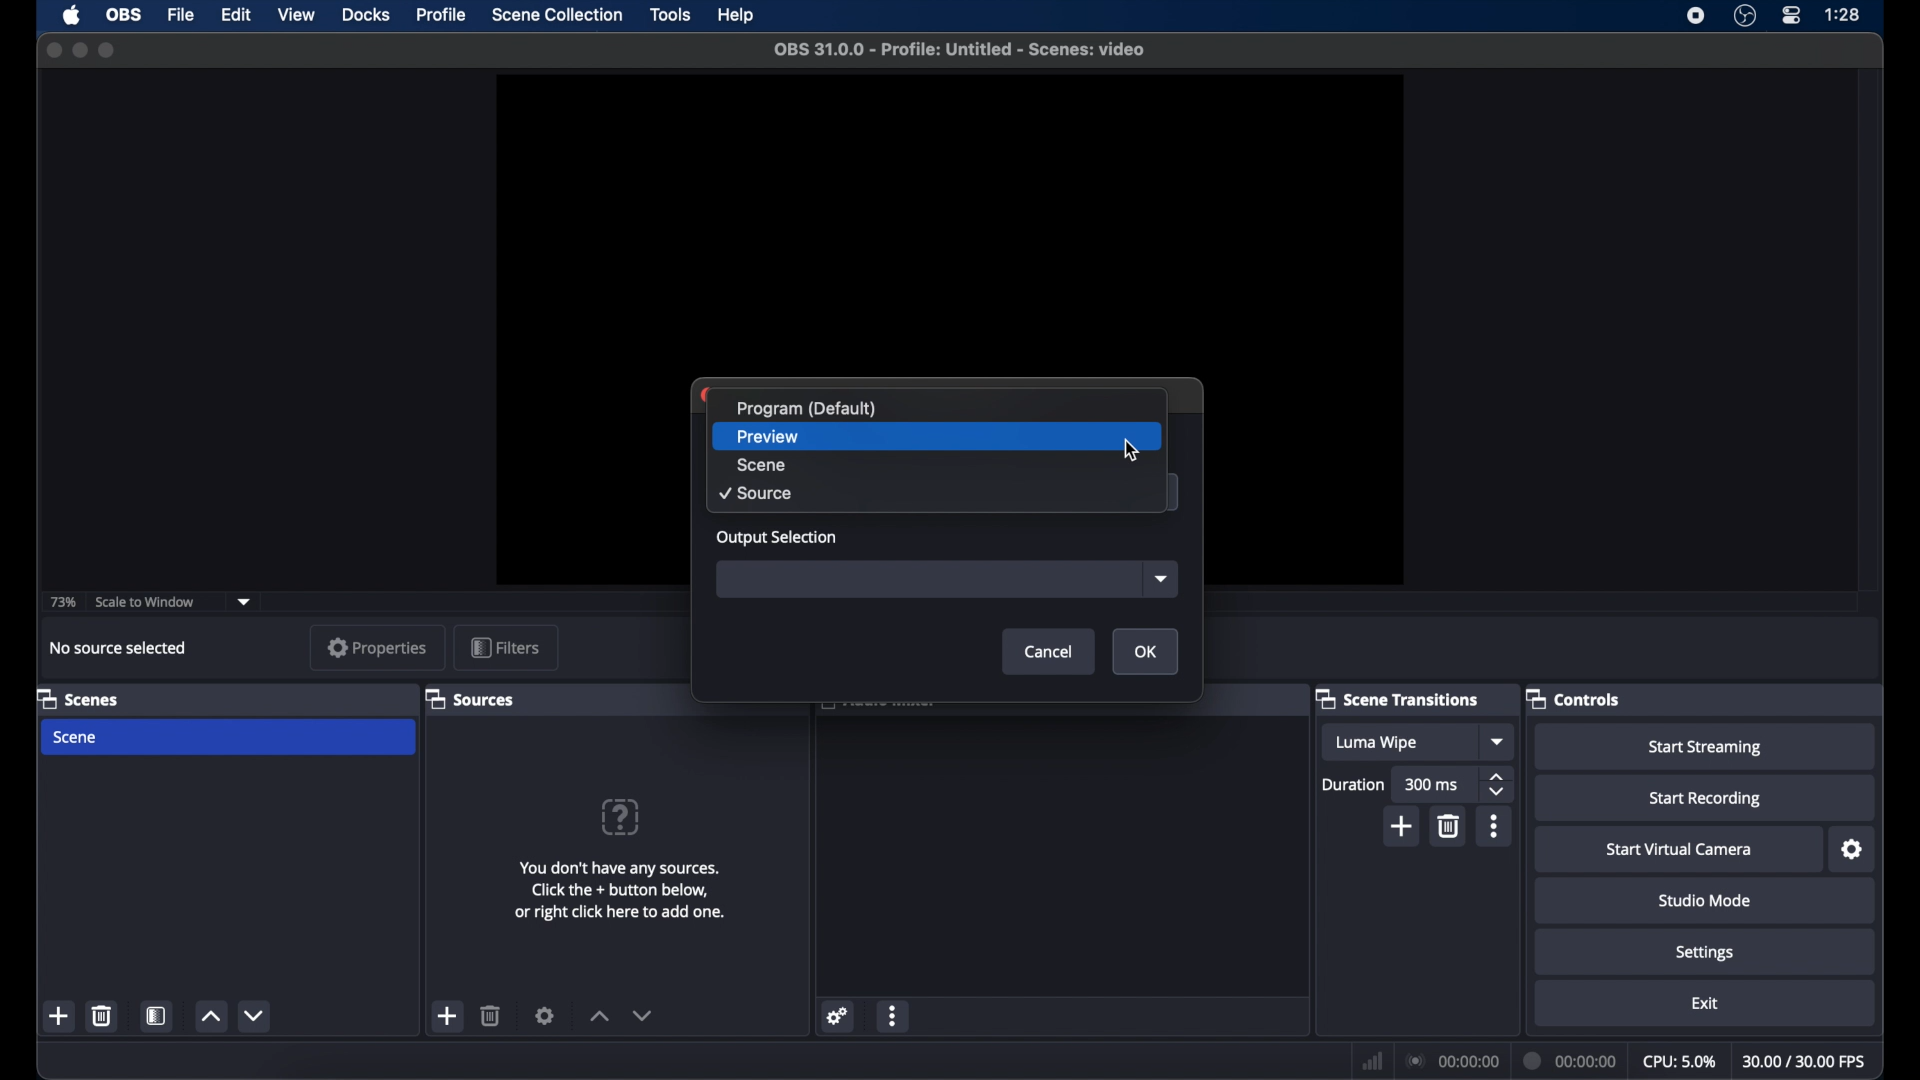  What do you see at coordinates (960, 50) in the screenshot?
I see `file name` at bounding box center [960, 50].